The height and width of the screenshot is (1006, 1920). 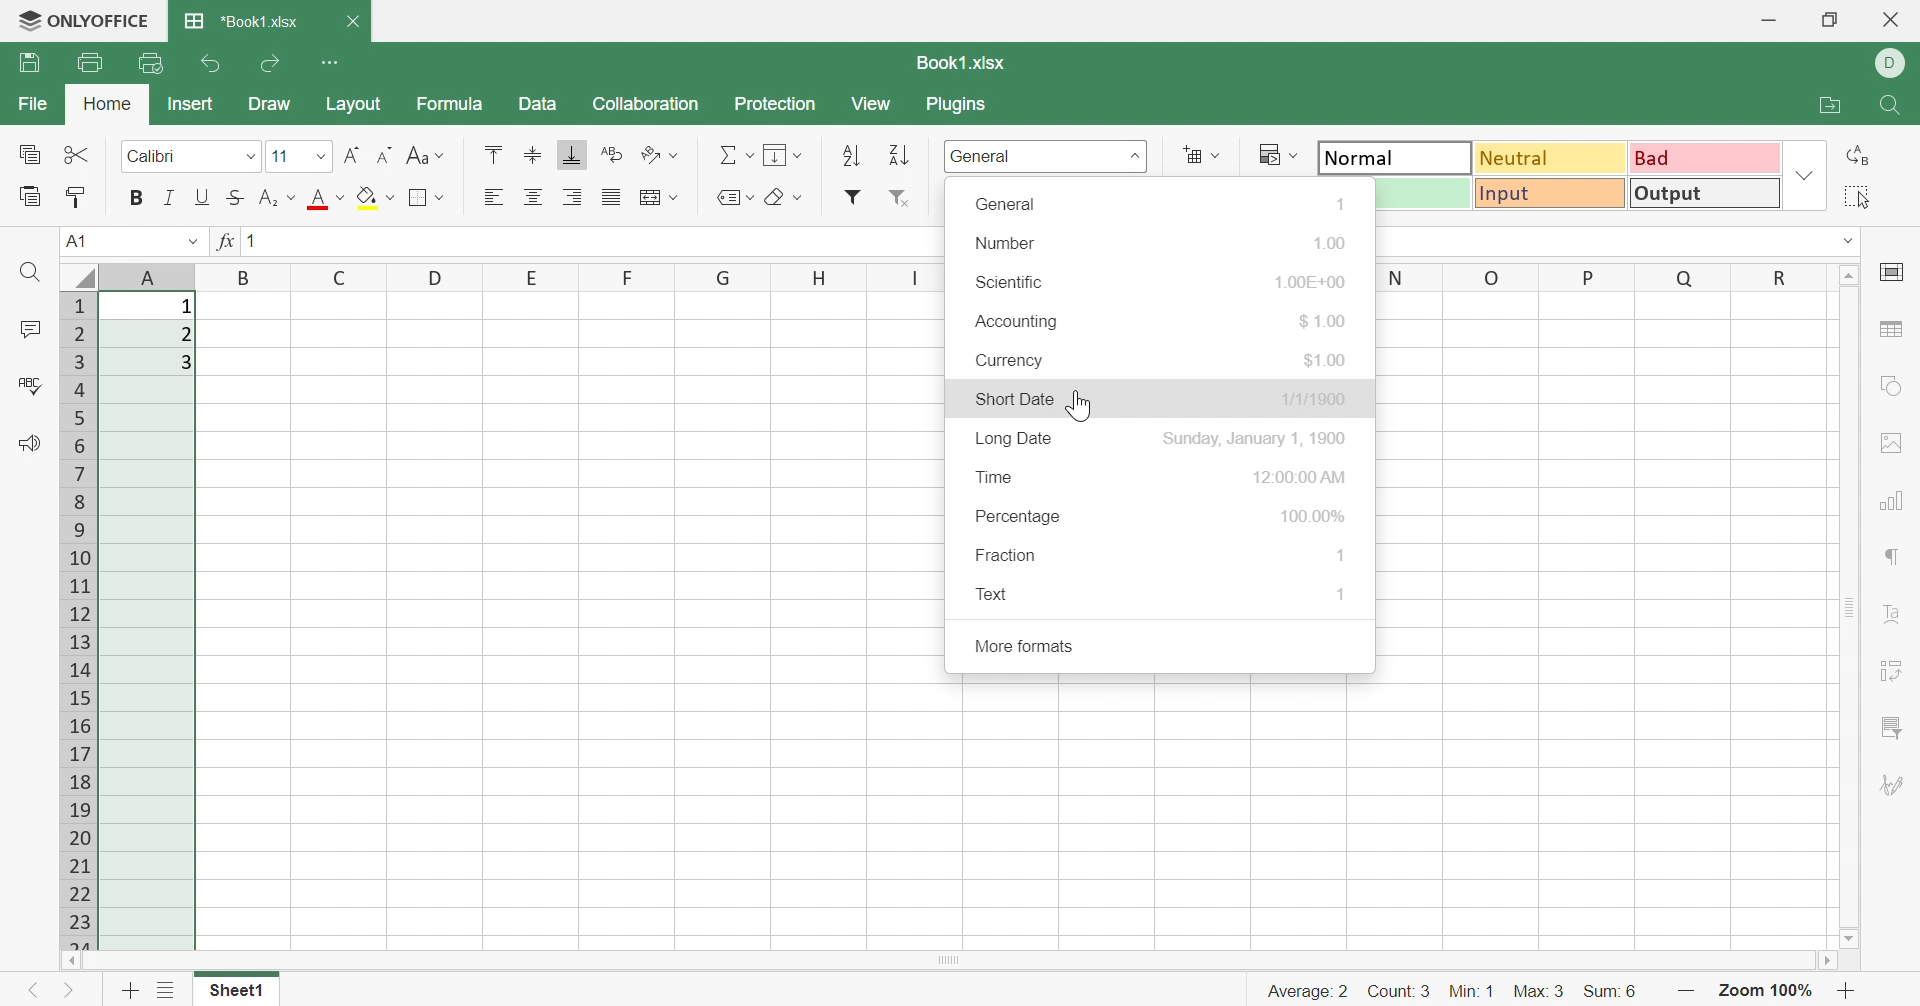 What do you see at coordinates (1852, 606) in the screenshot?
I see `Scroll bar` at bounding box center [1852, 606].